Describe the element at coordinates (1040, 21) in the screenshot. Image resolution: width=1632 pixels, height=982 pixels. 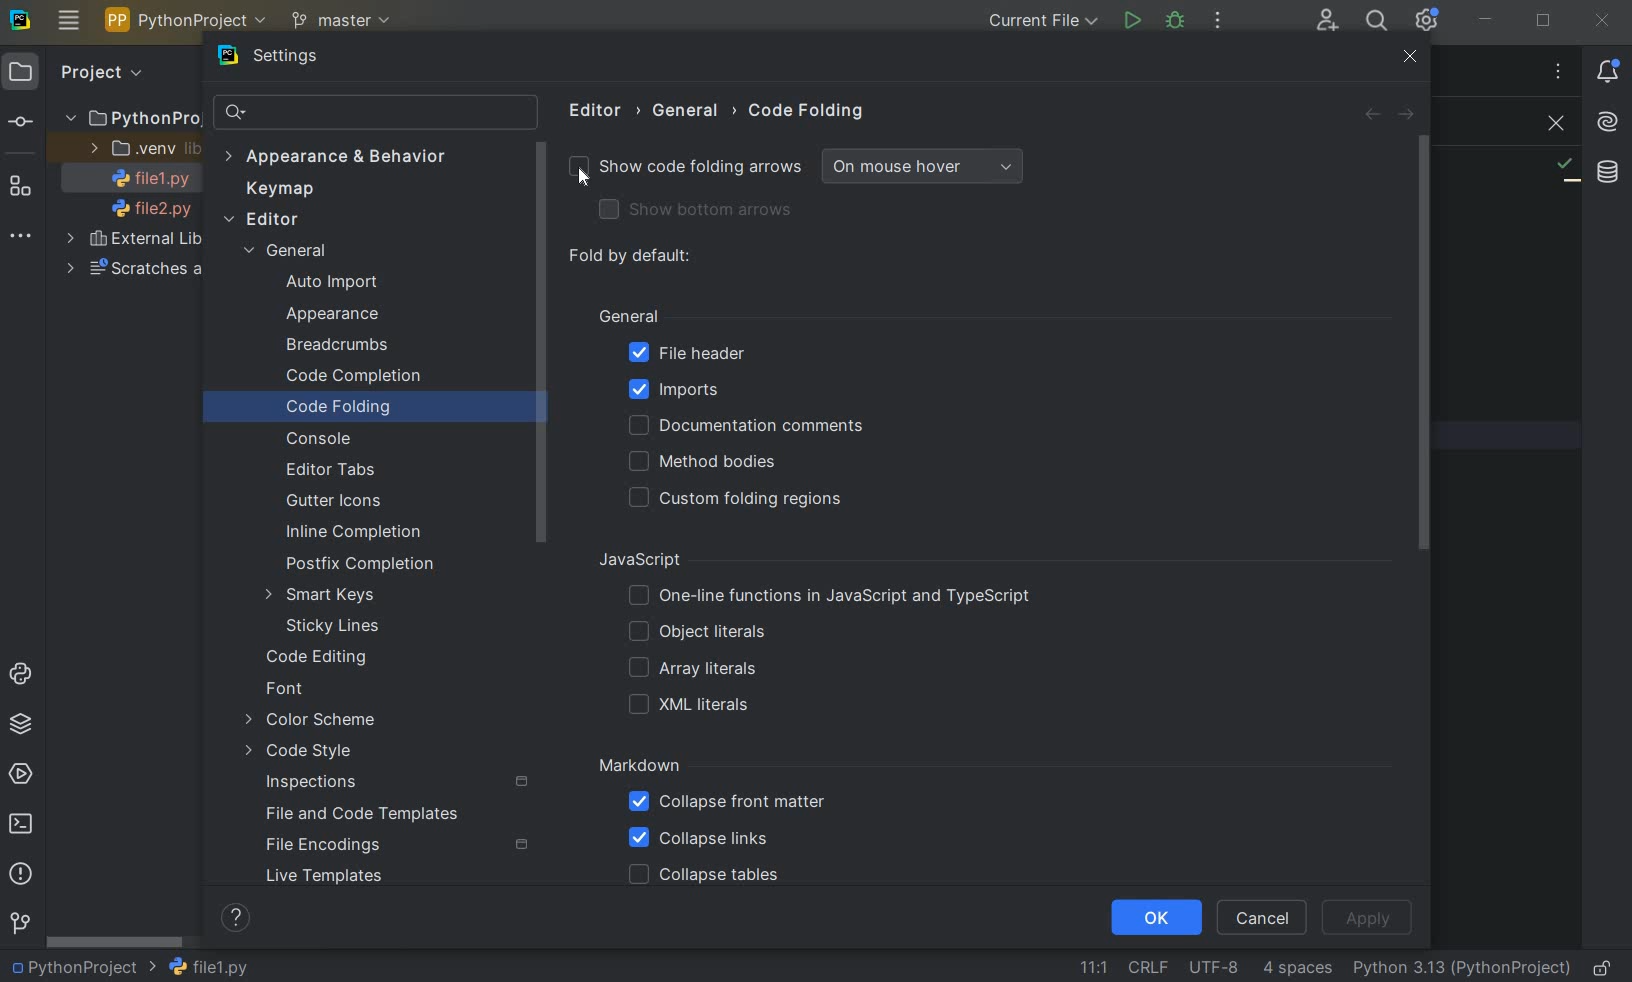
I see `CURRENT FILE` at that location.